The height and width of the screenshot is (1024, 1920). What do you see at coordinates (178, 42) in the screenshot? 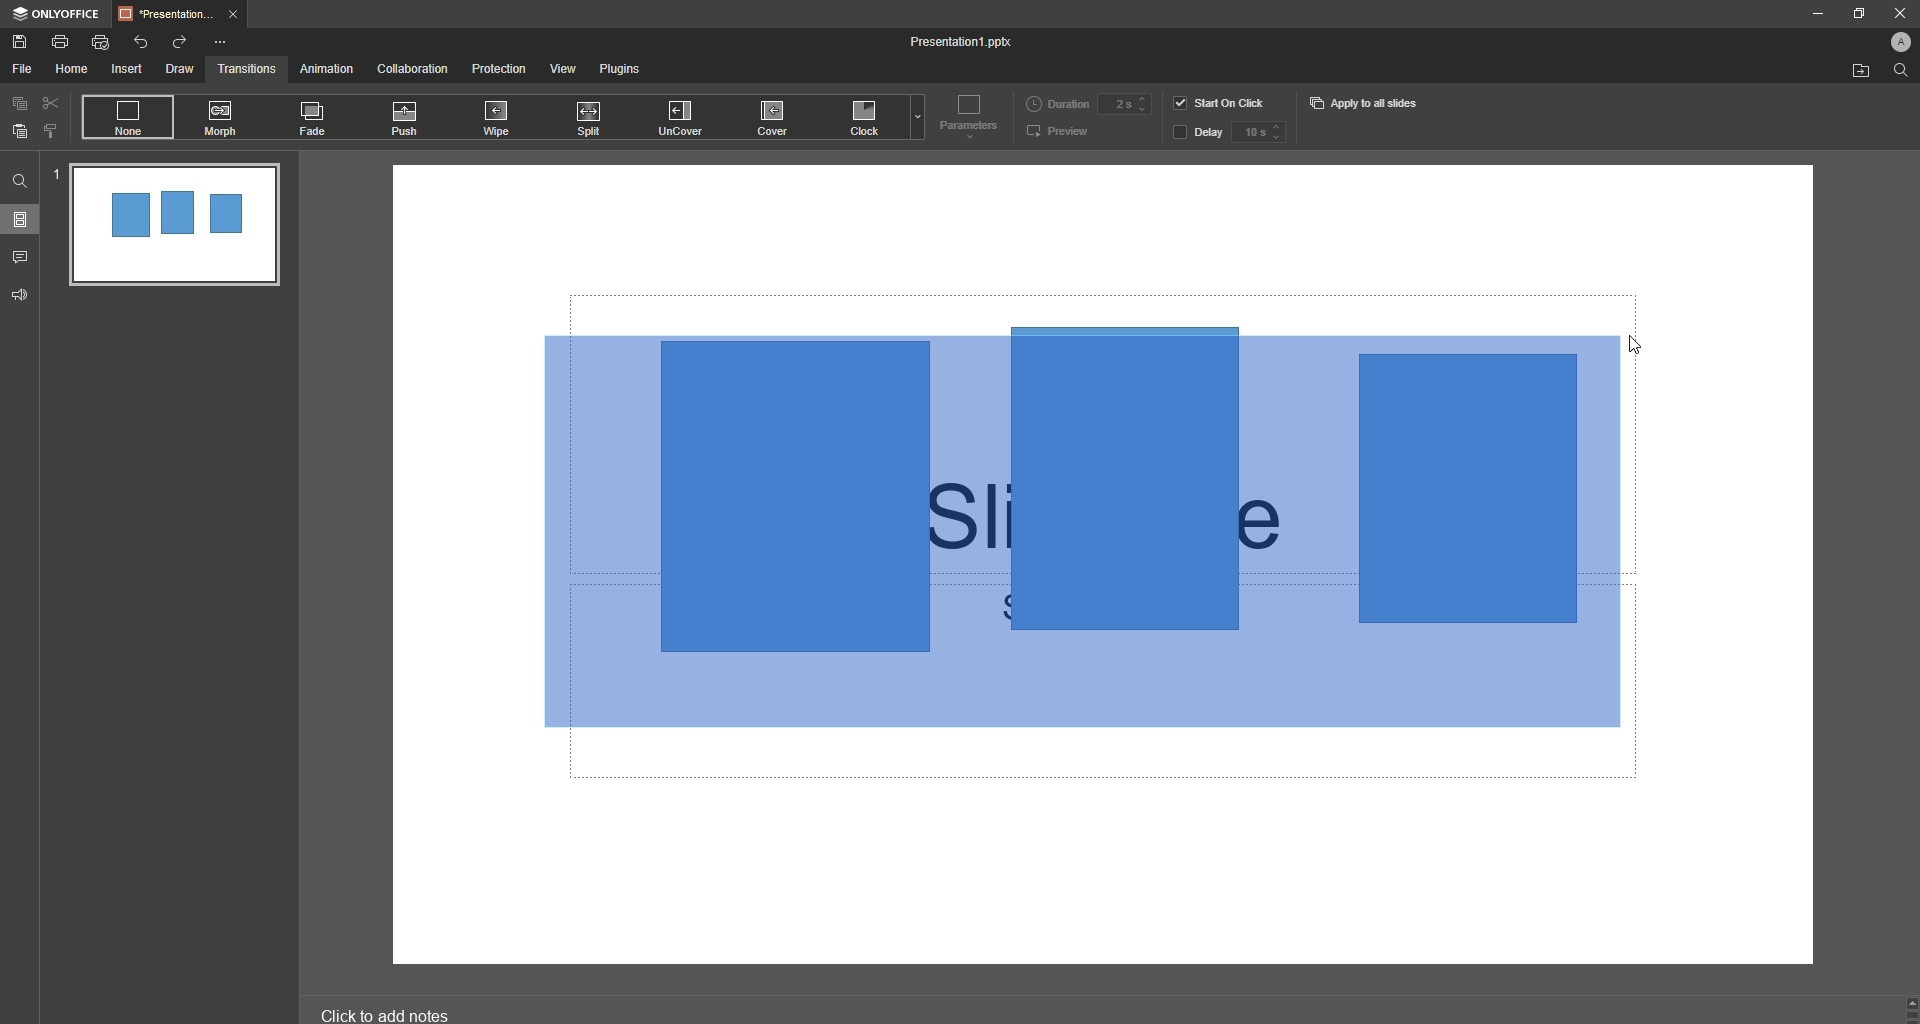
I see `Redo` at bounding box center [178, 42].